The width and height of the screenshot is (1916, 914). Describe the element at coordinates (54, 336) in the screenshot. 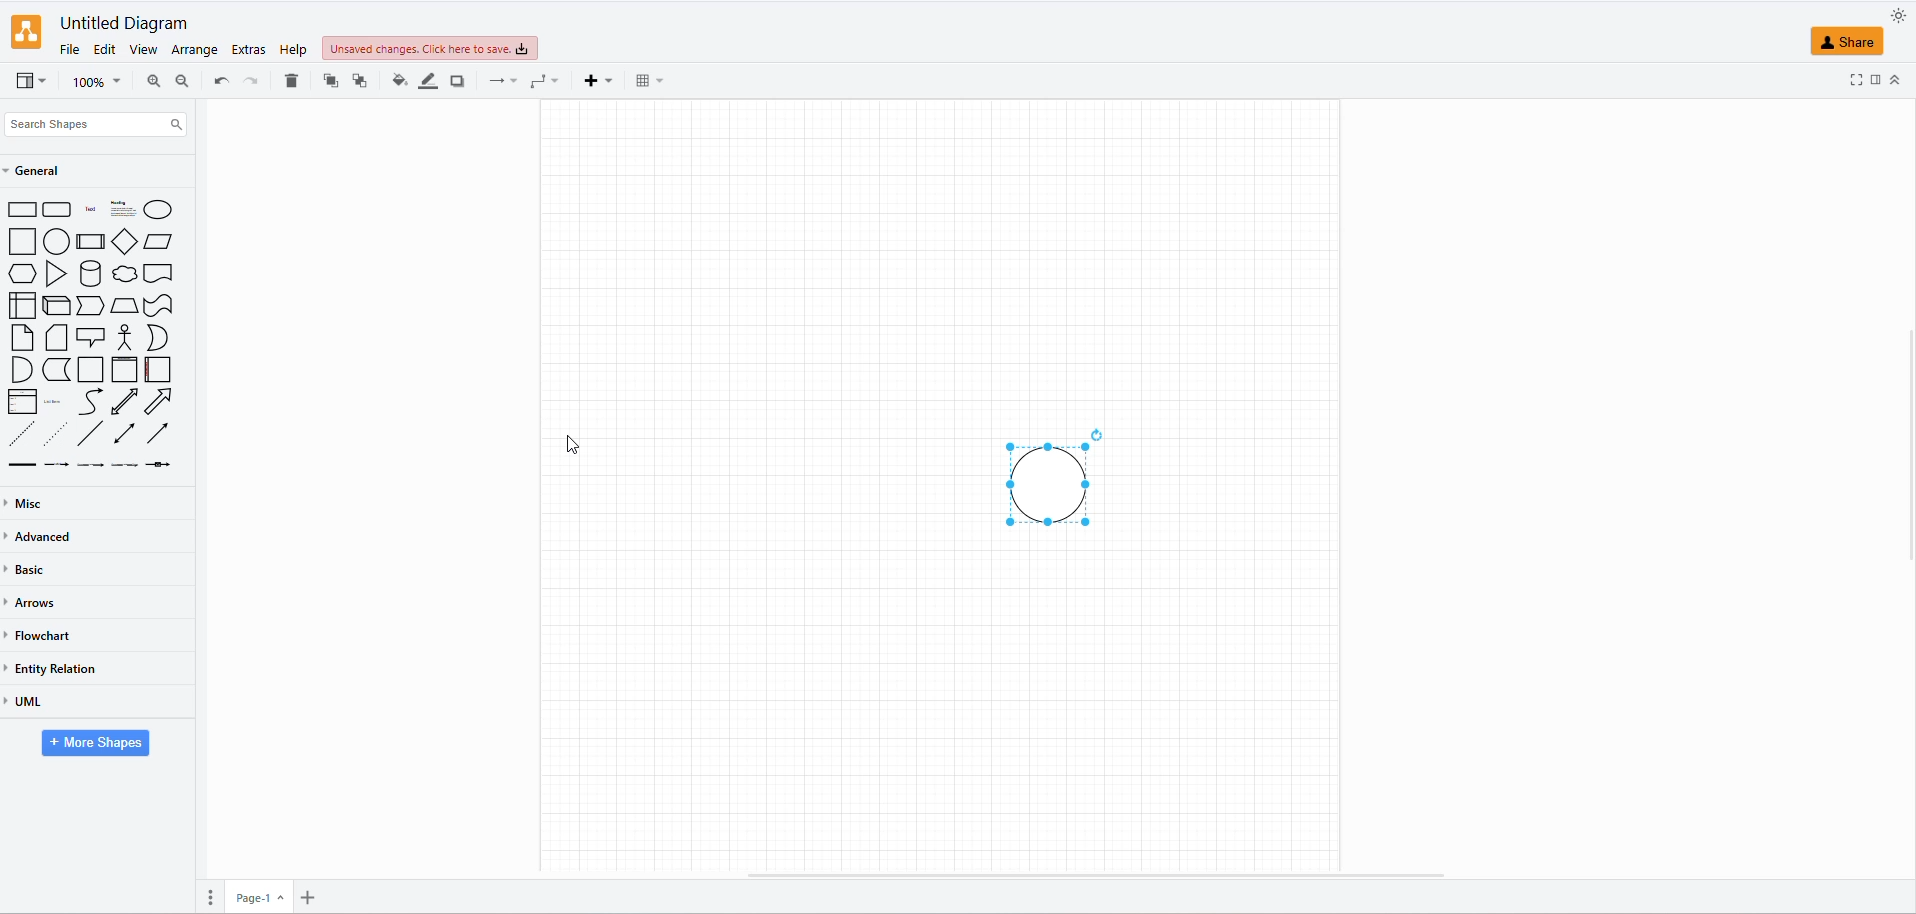

I see `CARD` at that location.